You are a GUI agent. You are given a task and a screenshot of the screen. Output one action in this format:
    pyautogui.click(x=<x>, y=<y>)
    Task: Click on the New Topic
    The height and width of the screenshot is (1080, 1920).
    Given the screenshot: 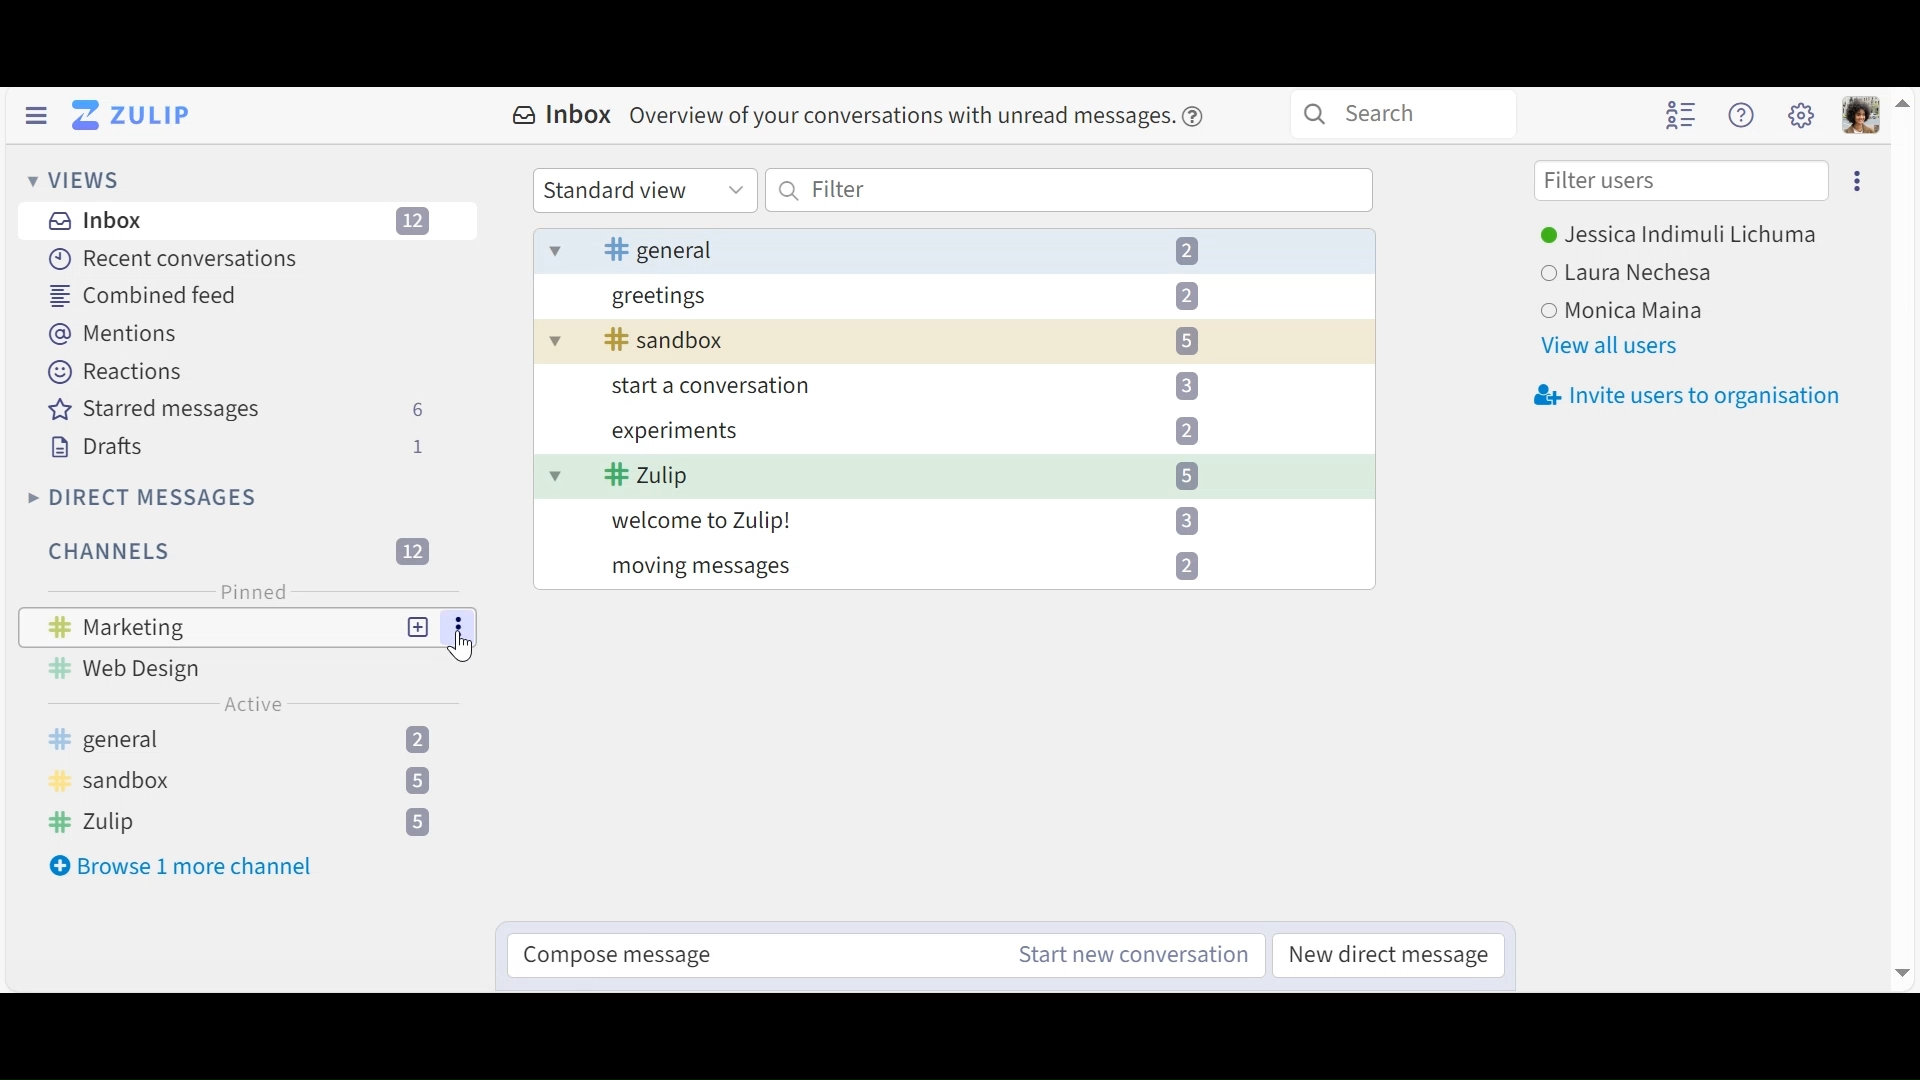 What is the action you would take?
    pyautogui.click(x=419, y=628)
    